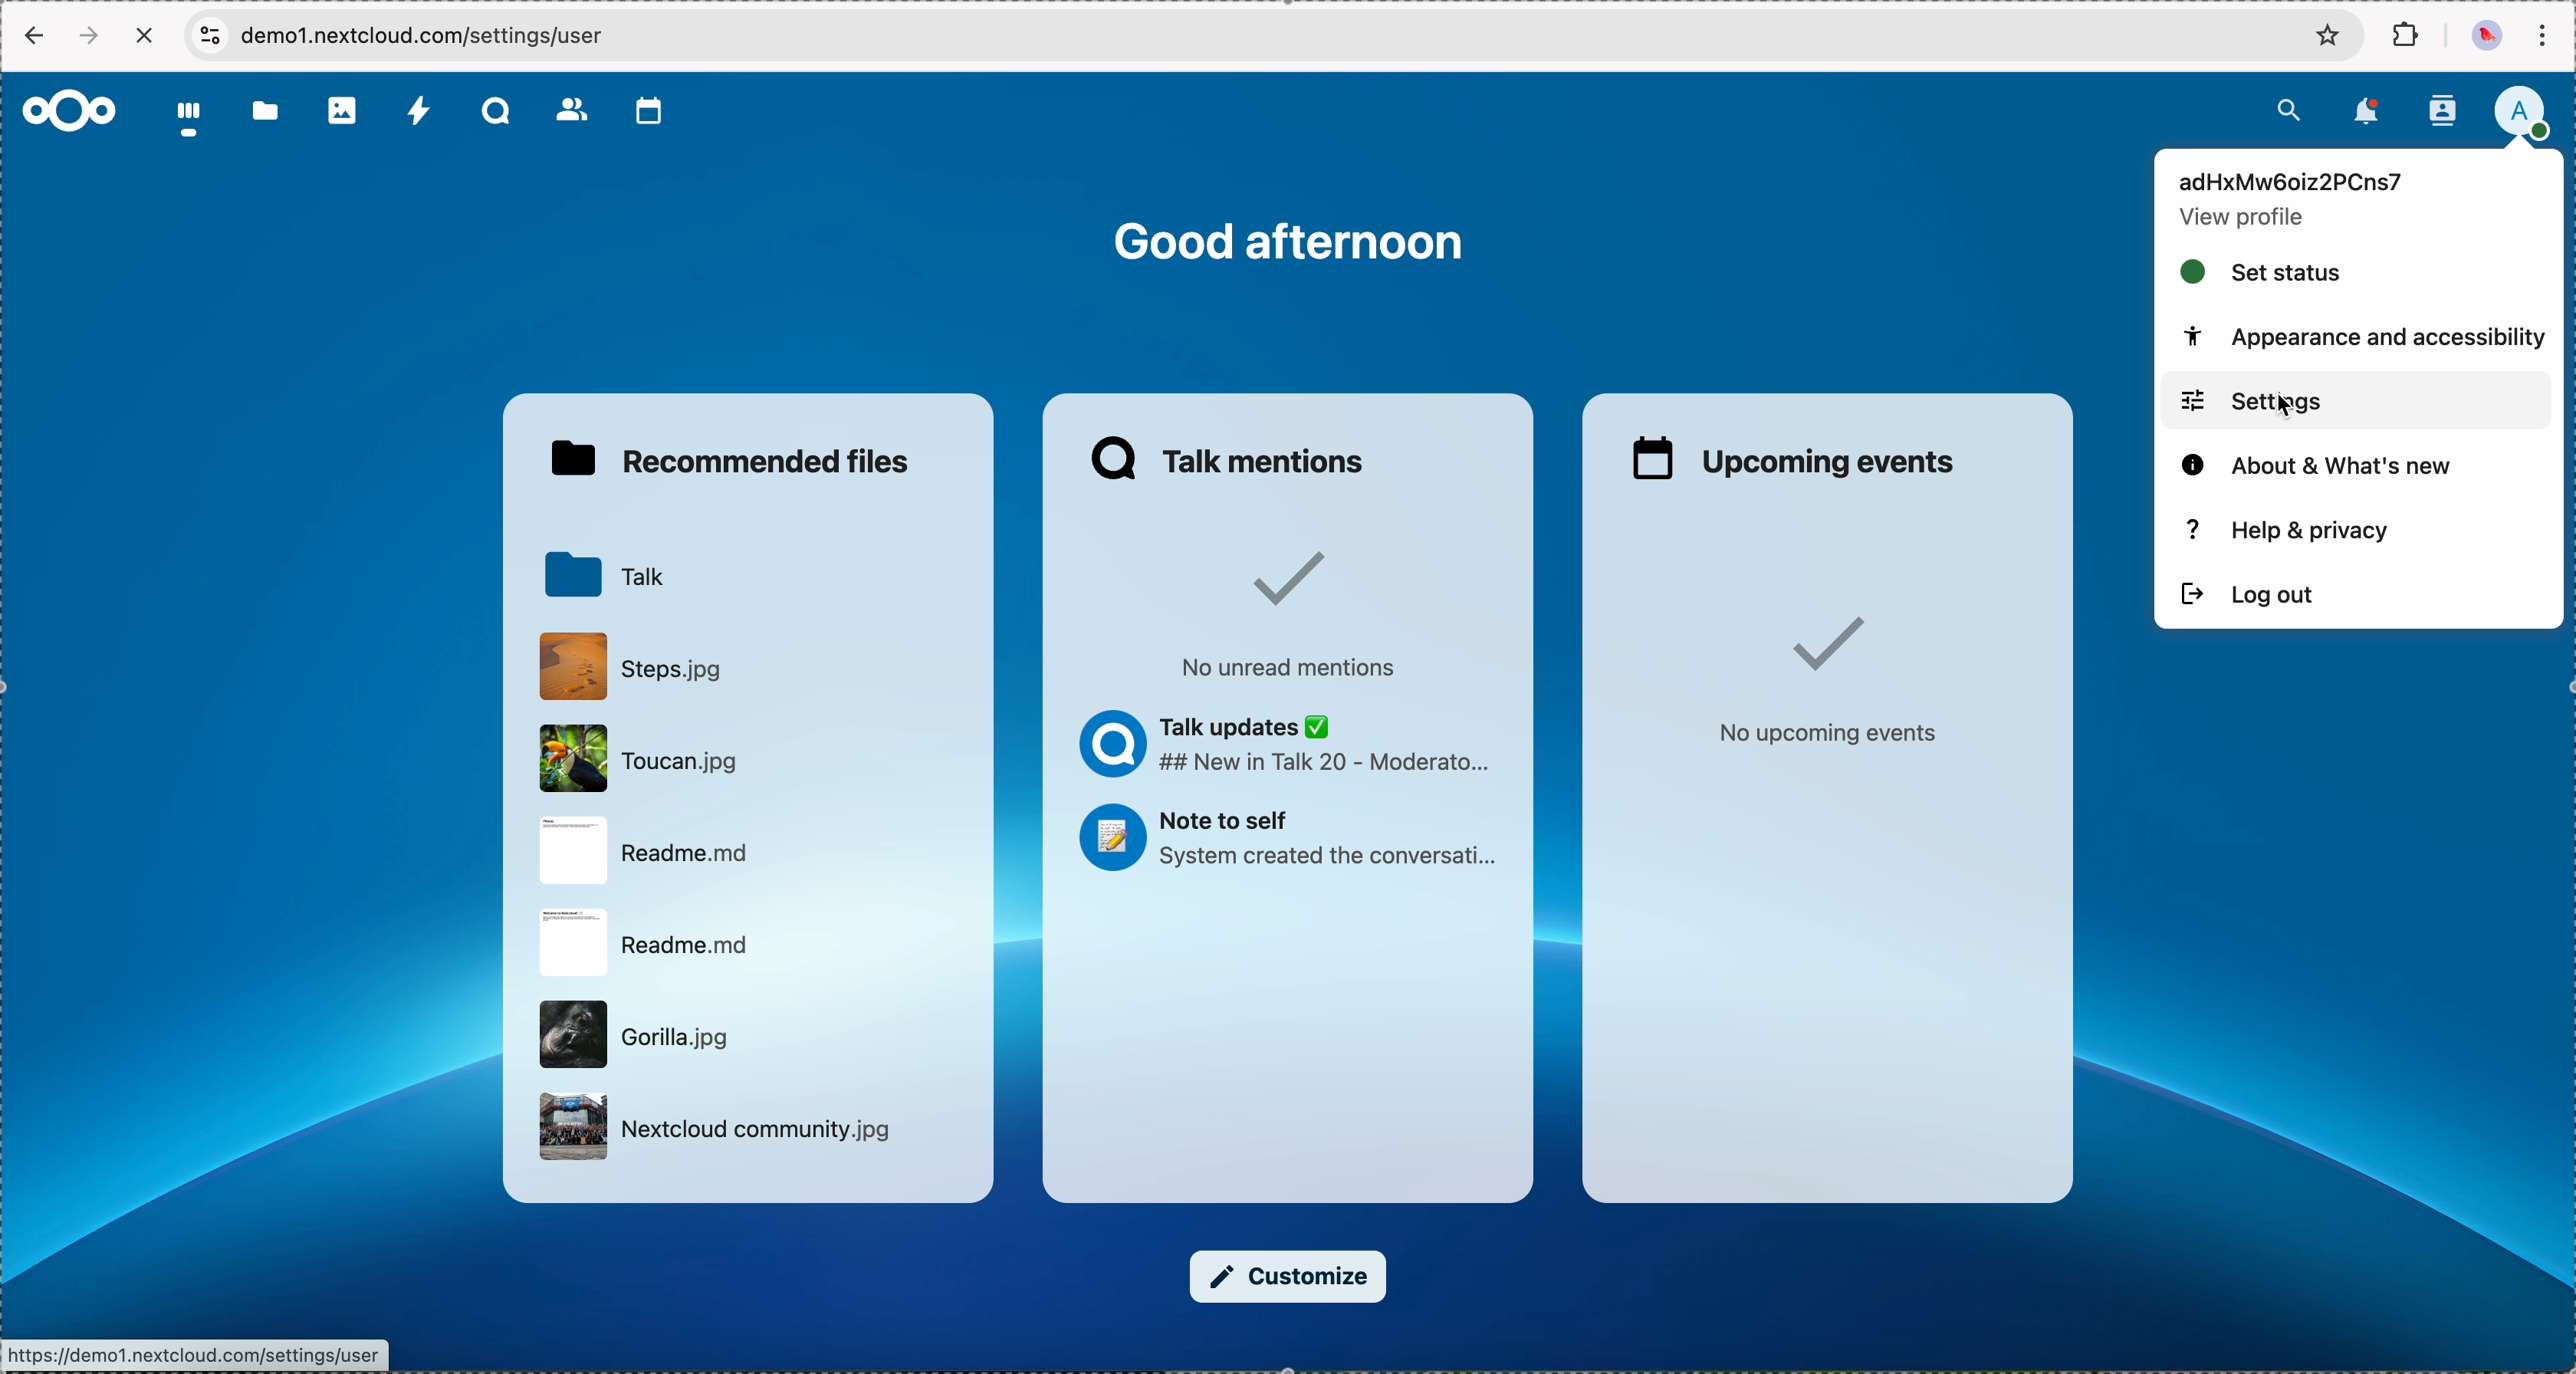 The height and width of the screenshot is (1374, 2576). I want to click on extensions, so click(2408, 36).